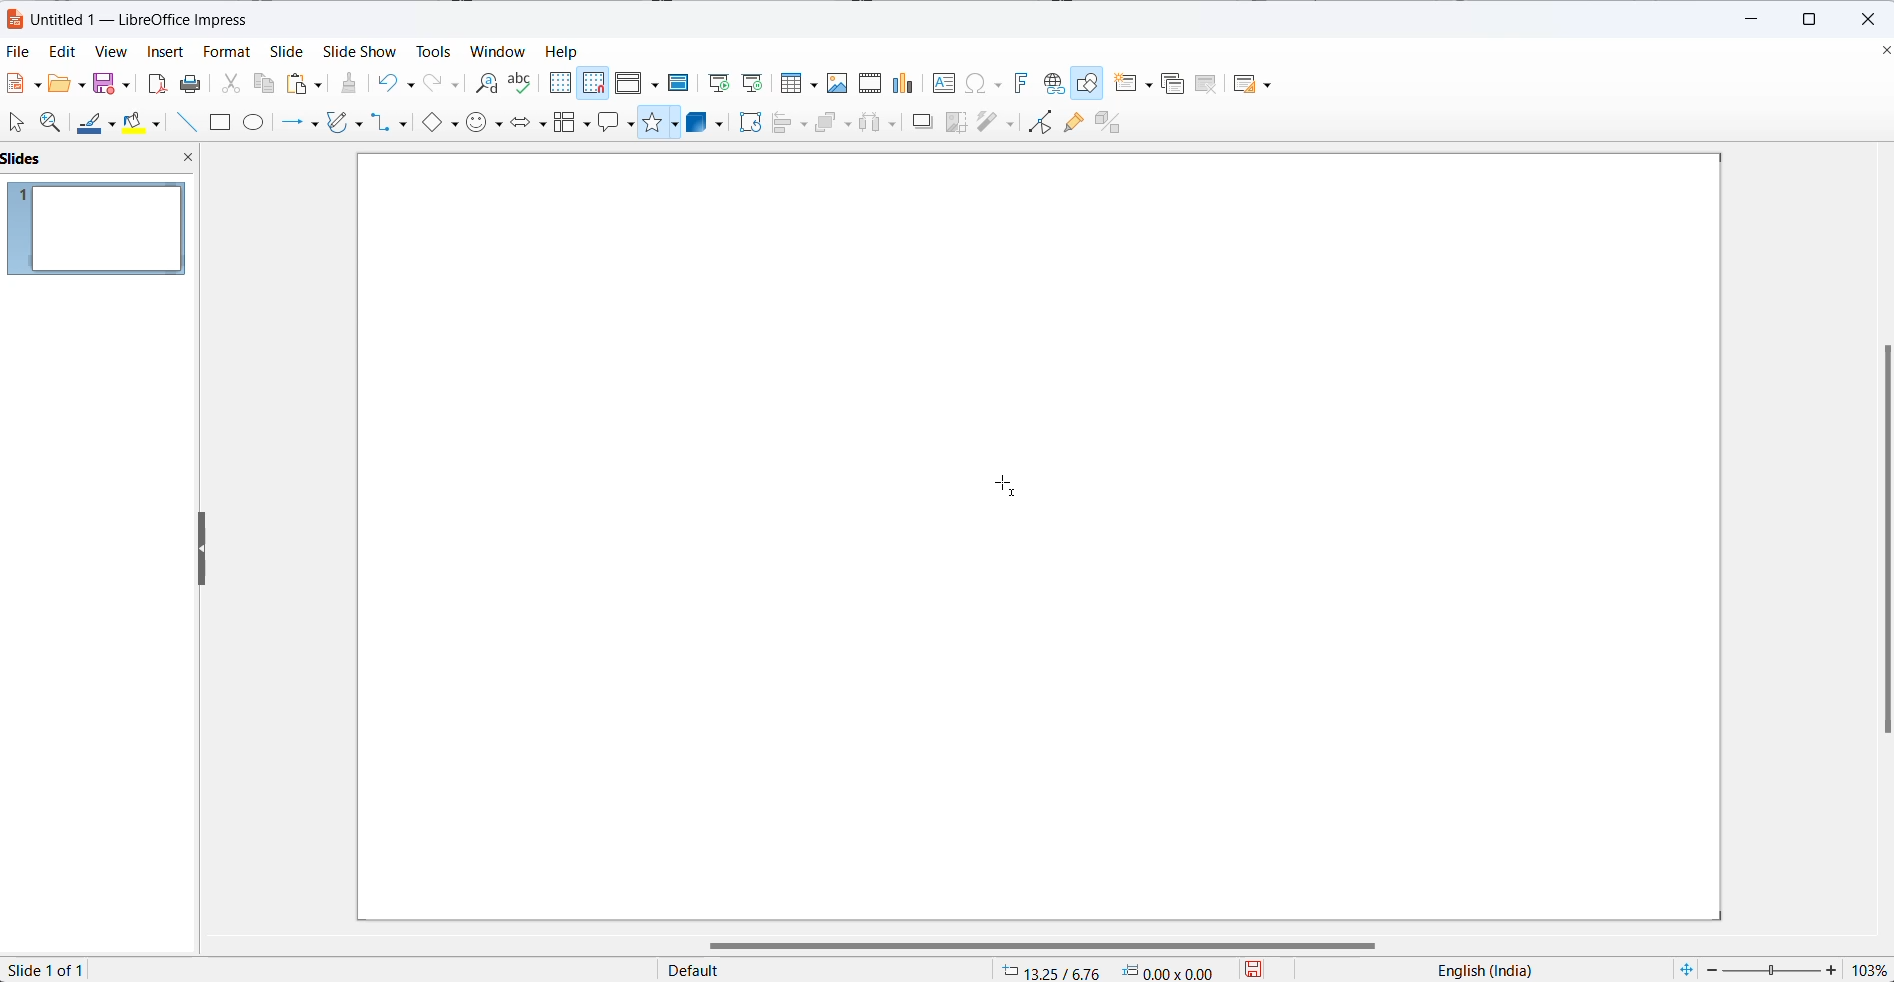 Image resolution: width=1894 pixels, height=982 pixels. What do you see at coordinates (484, 85) in the screenshot?
I see `find and replace` at bounding box center [484, 85].